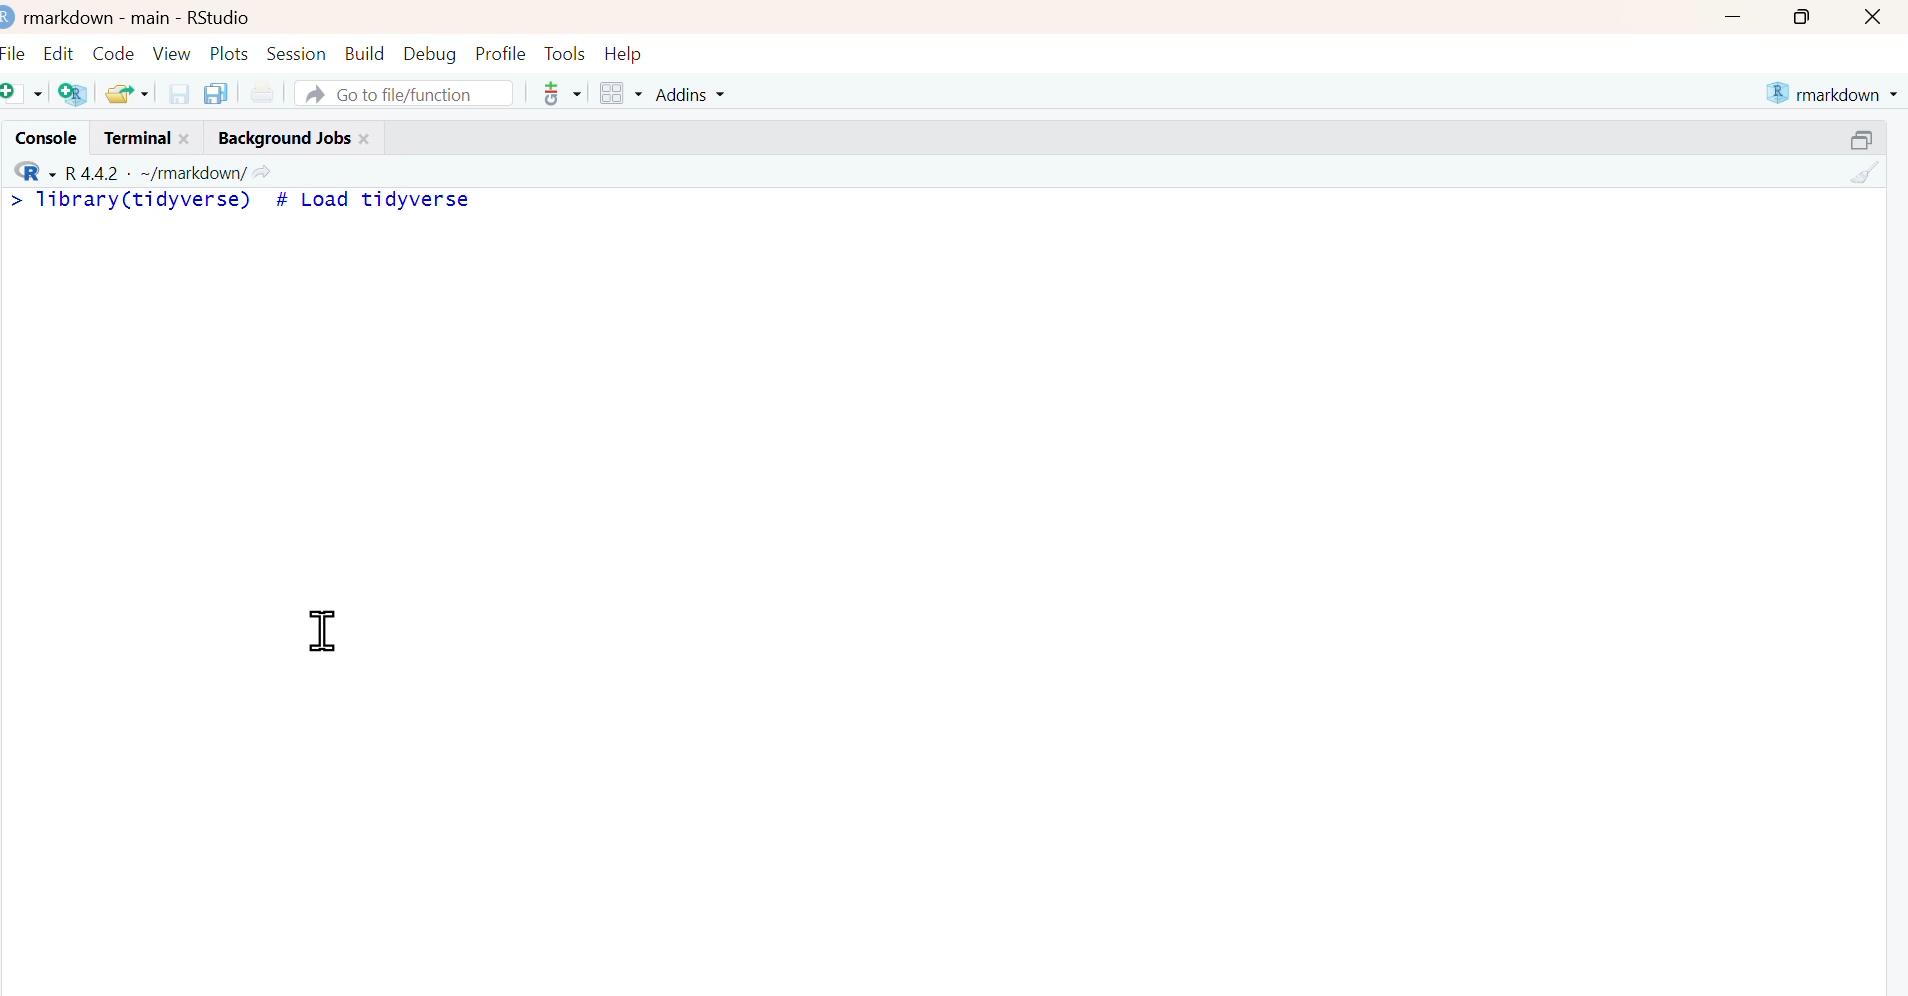 This screenshot has height=996, width=1908. What do you see at coordinates (114, 48) in the screenshot?
I see `Code` at bounding box center [114, 48].